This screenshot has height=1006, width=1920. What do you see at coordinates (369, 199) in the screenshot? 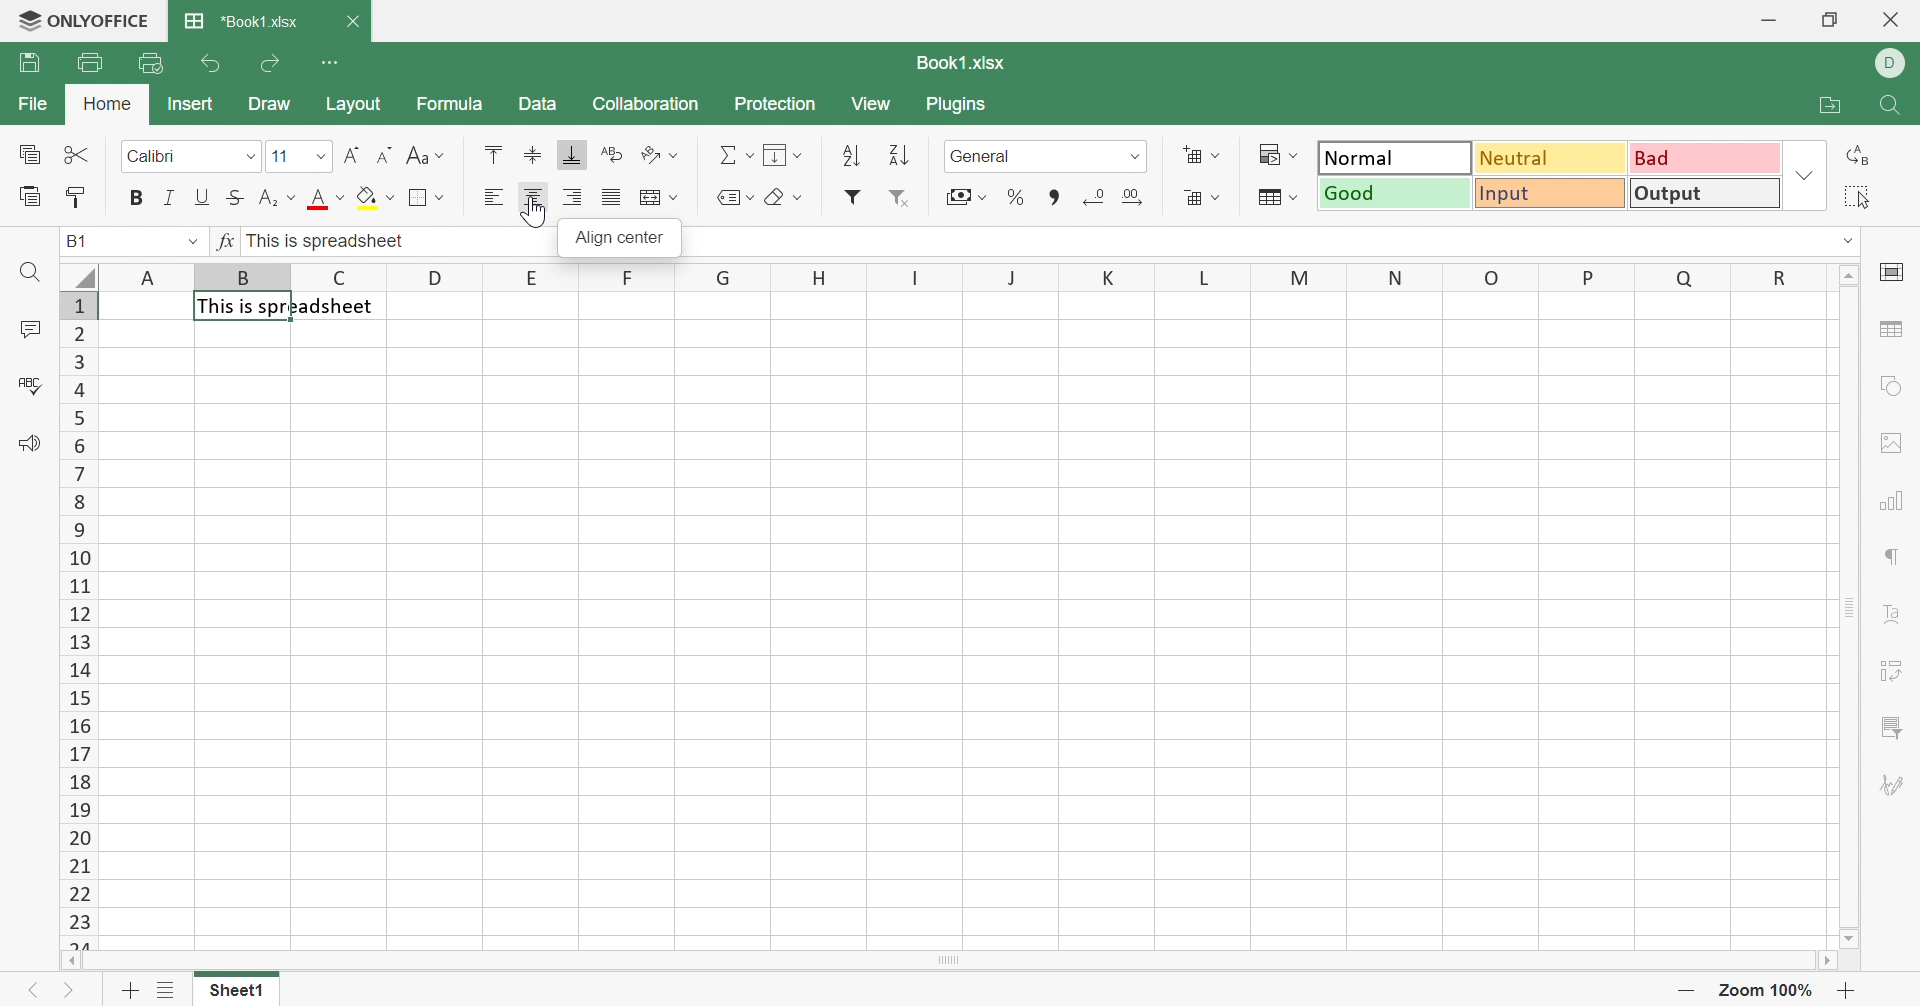
I see `Fill color` at bounding box center [369, 199].